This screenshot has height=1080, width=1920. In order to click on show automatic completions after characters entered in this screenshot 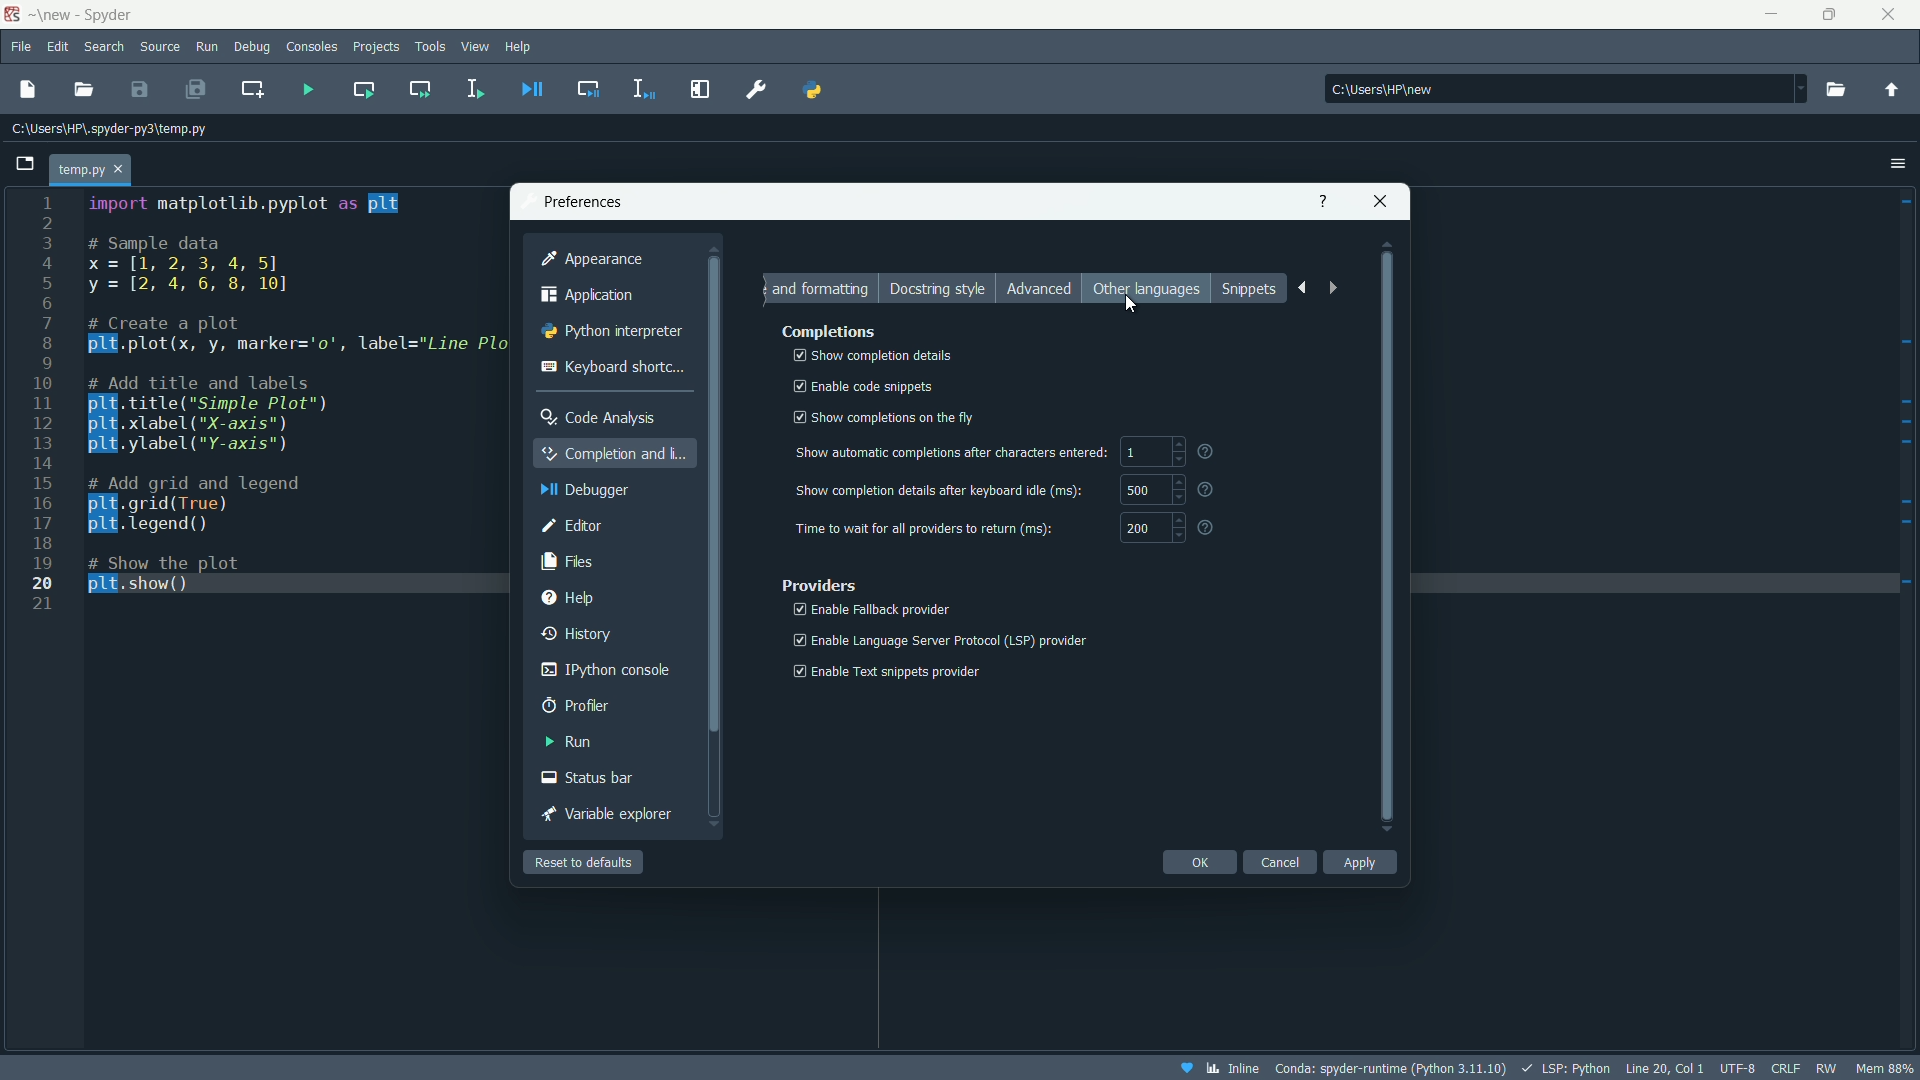, I will do `click(949, 452)`.